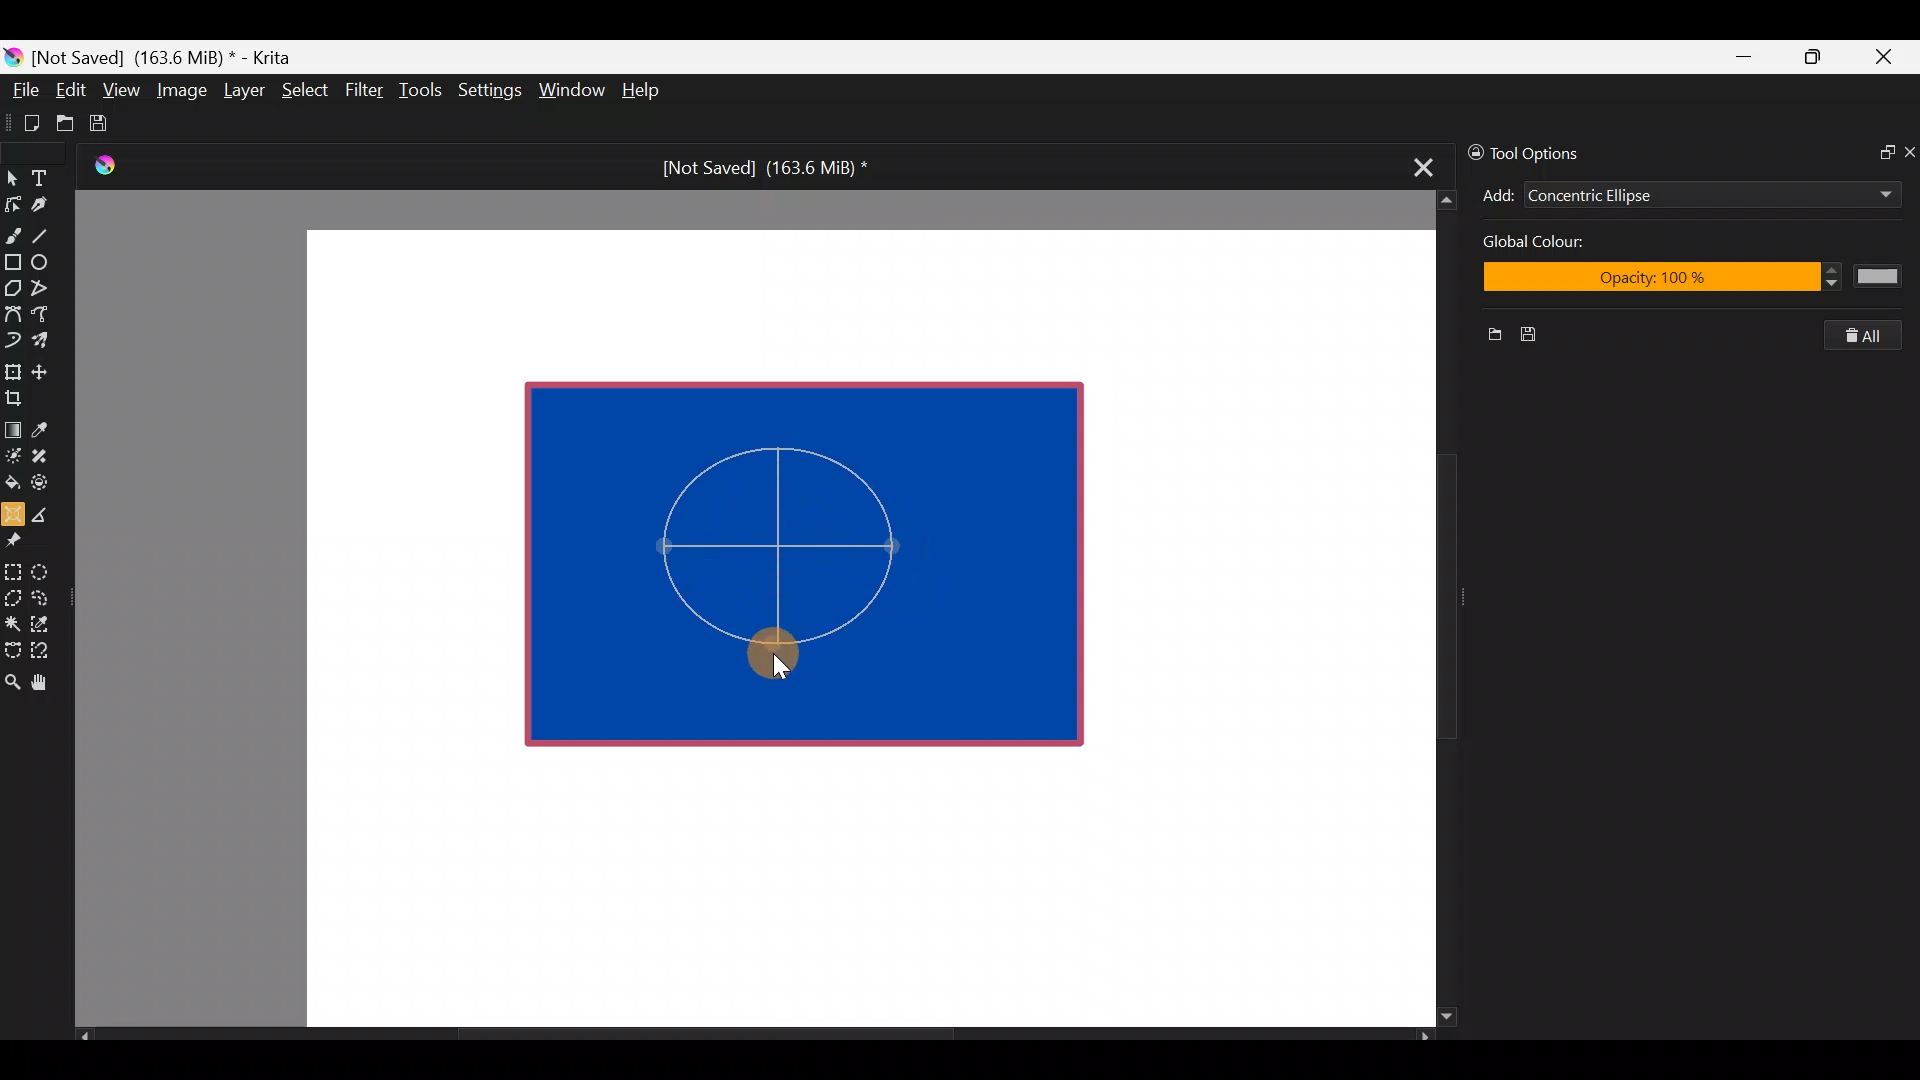 The height and width of the screenshot is (1080, 1920). I want to click on Close, so click(1885, 61).